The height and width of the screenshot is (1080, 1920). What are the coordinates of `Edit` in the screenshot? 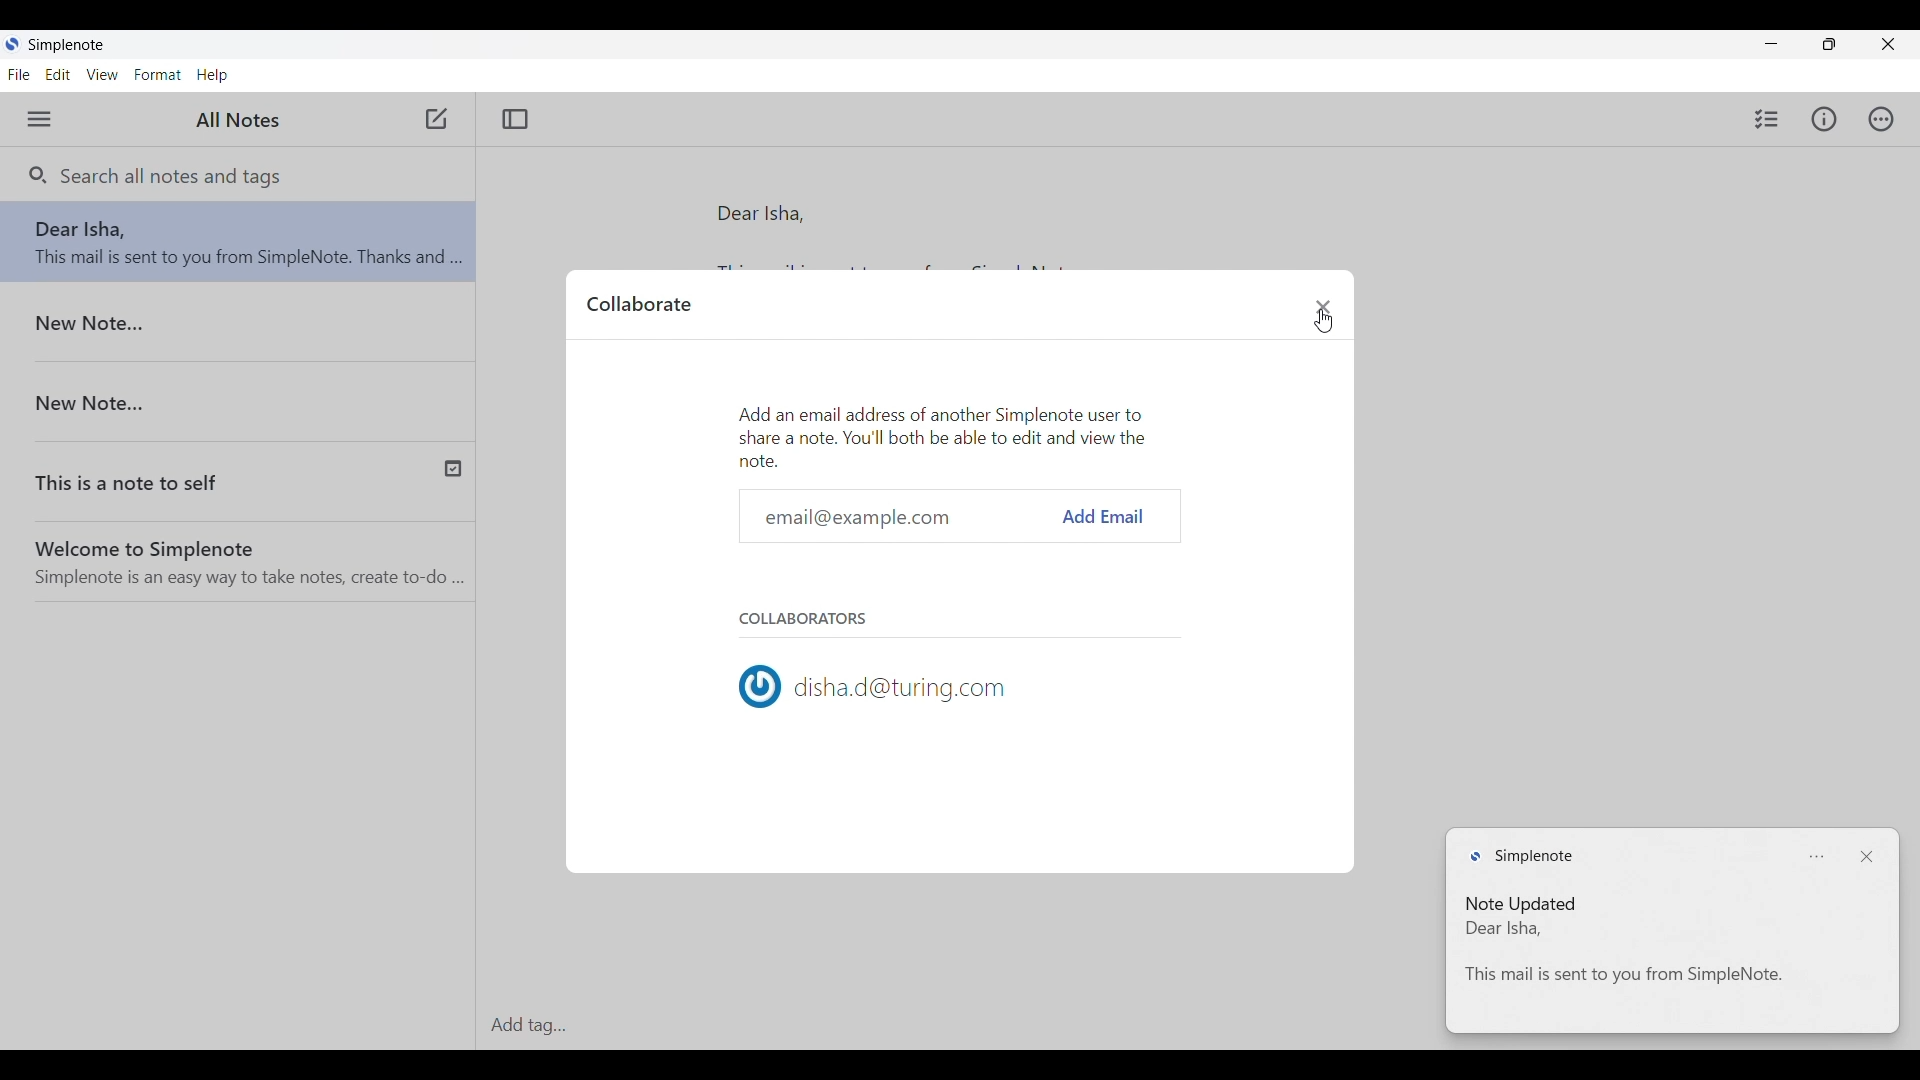 It's located at (58, 74).